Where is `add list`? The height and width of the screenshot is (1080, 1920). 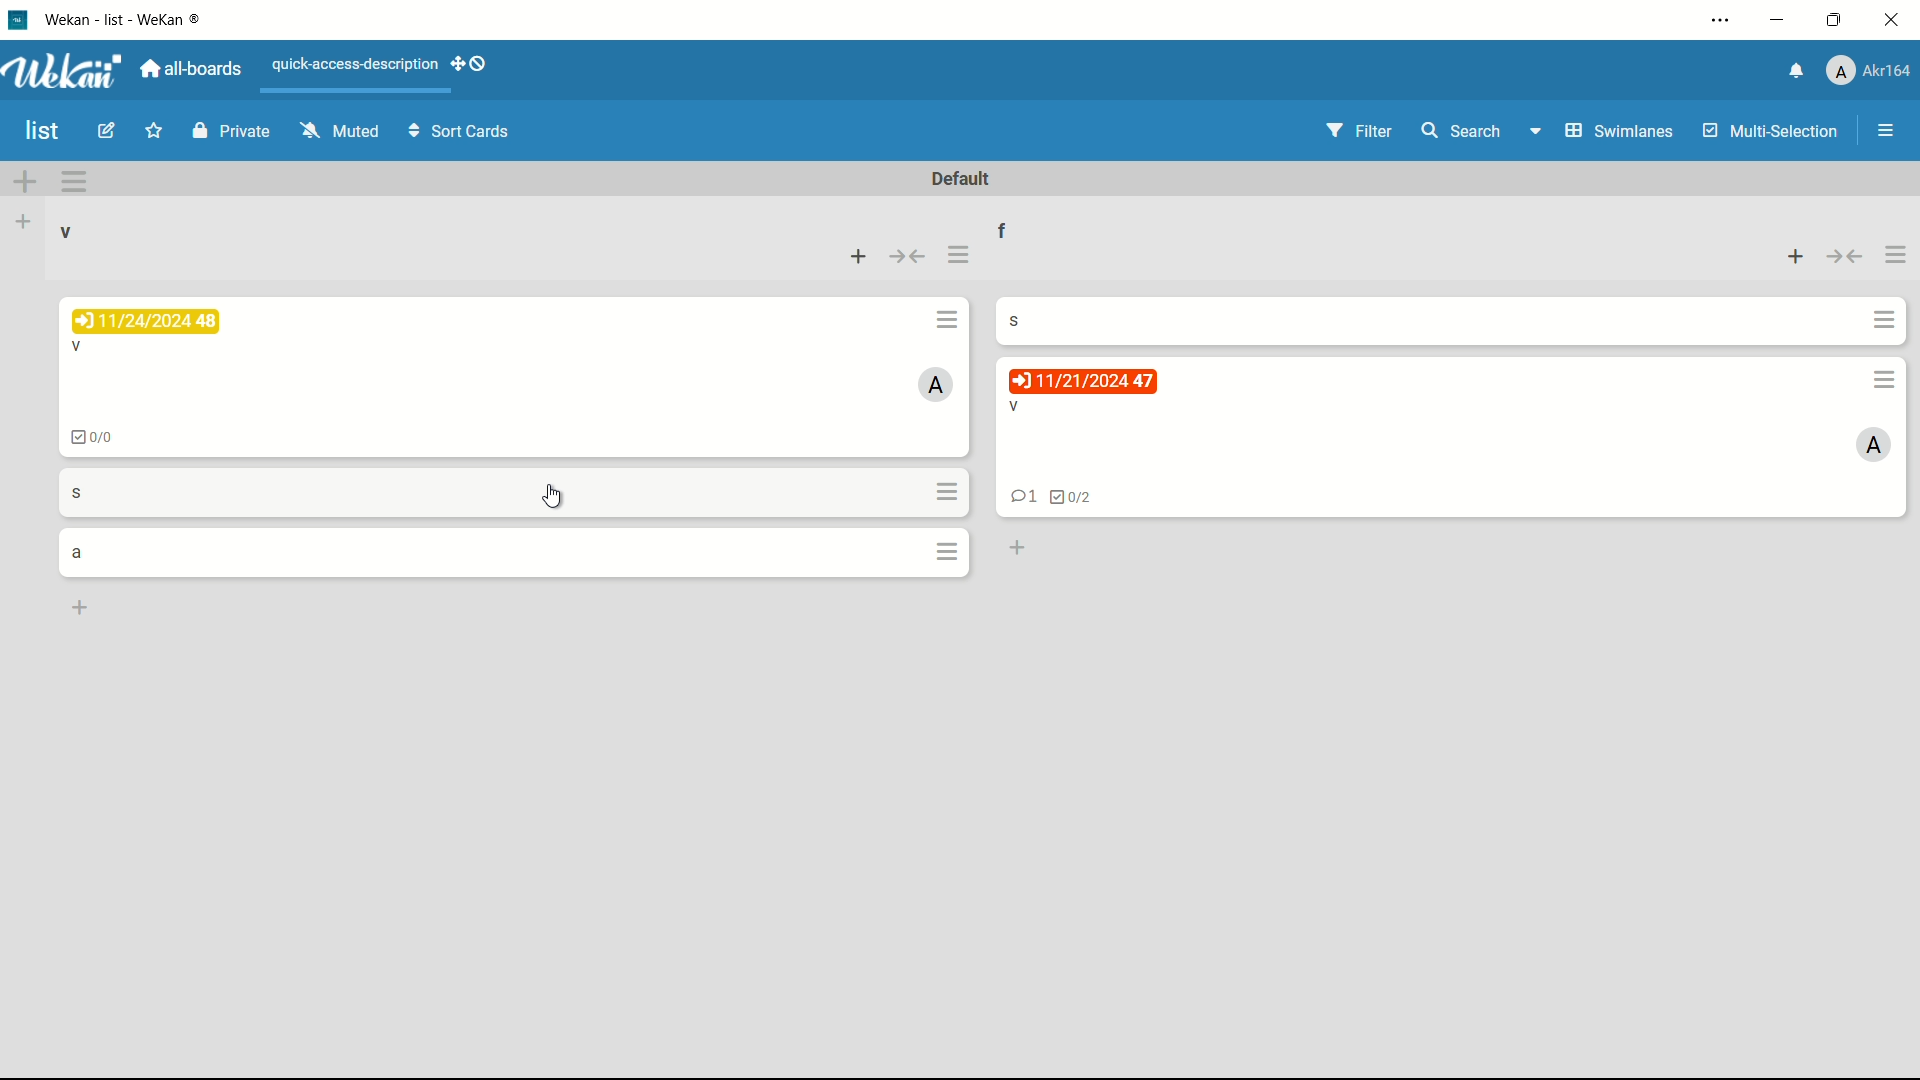 add list is located at coordinates (22, 223).